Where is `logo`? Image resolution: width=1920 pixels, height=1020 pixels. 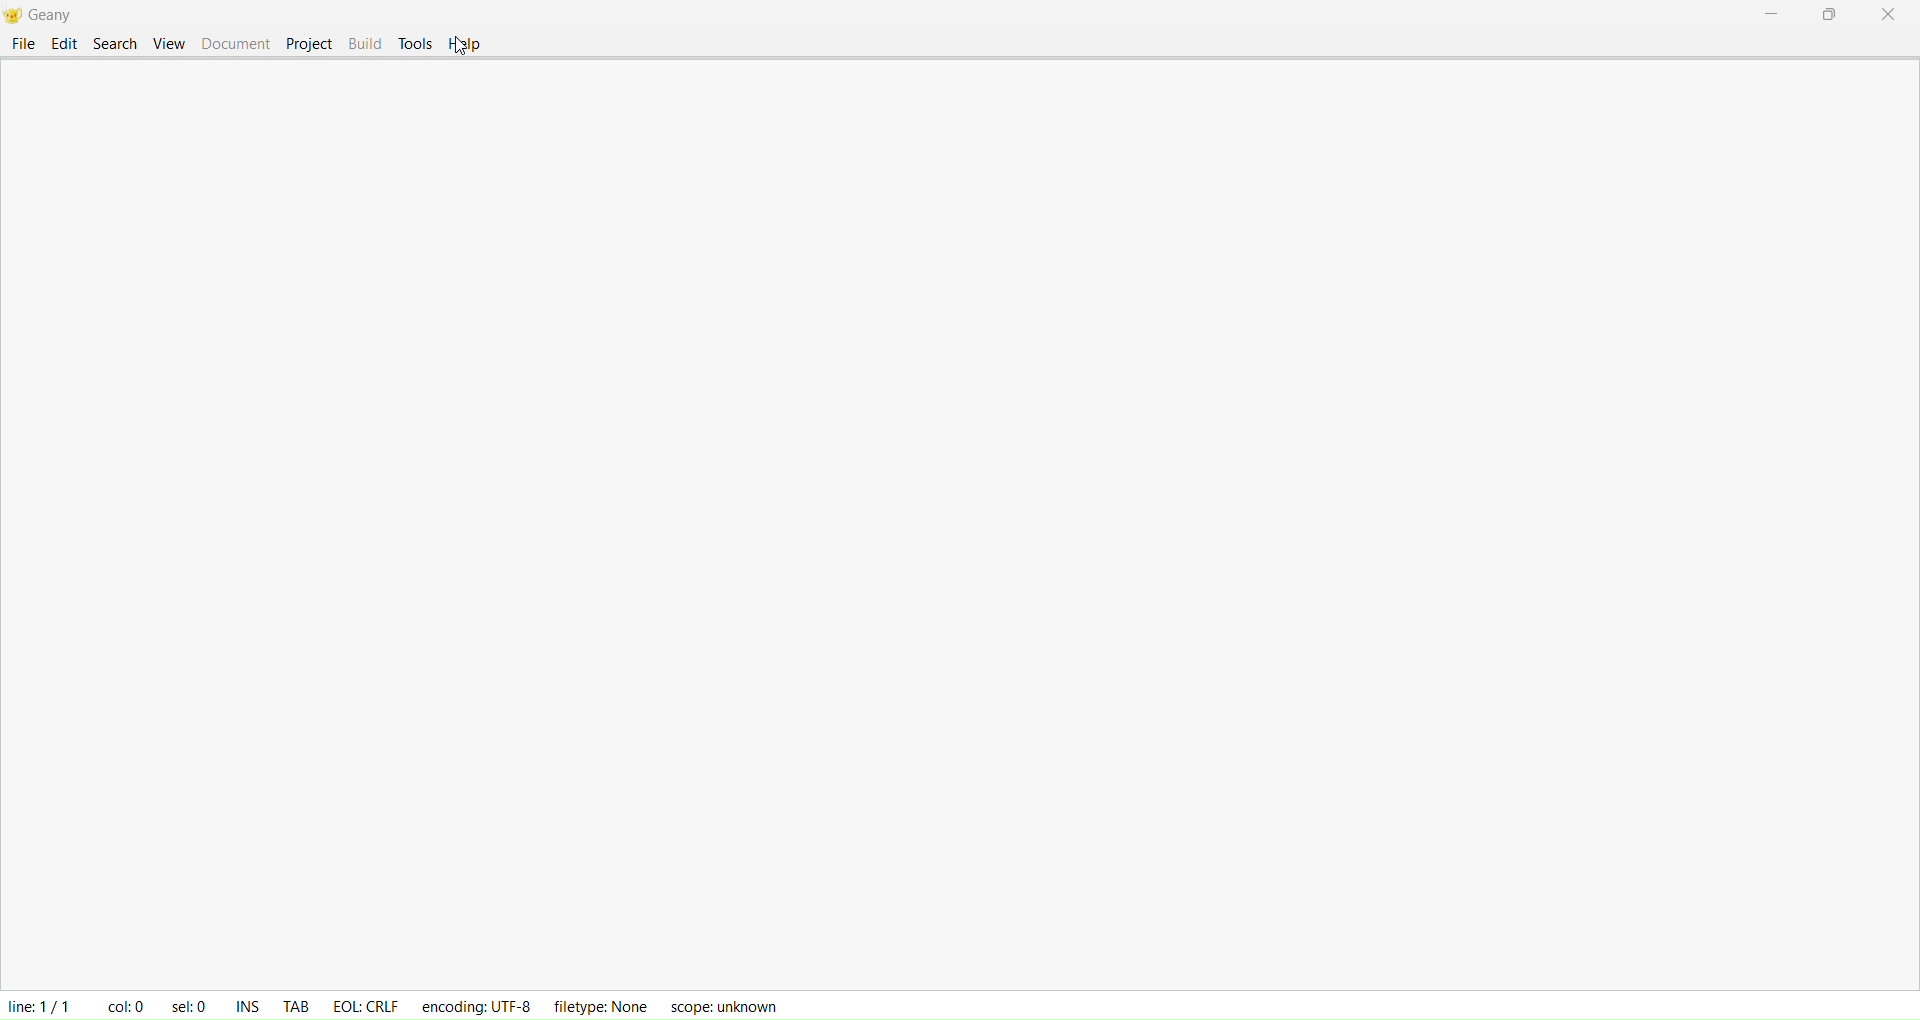
logo is located at coordinates (13, 16).